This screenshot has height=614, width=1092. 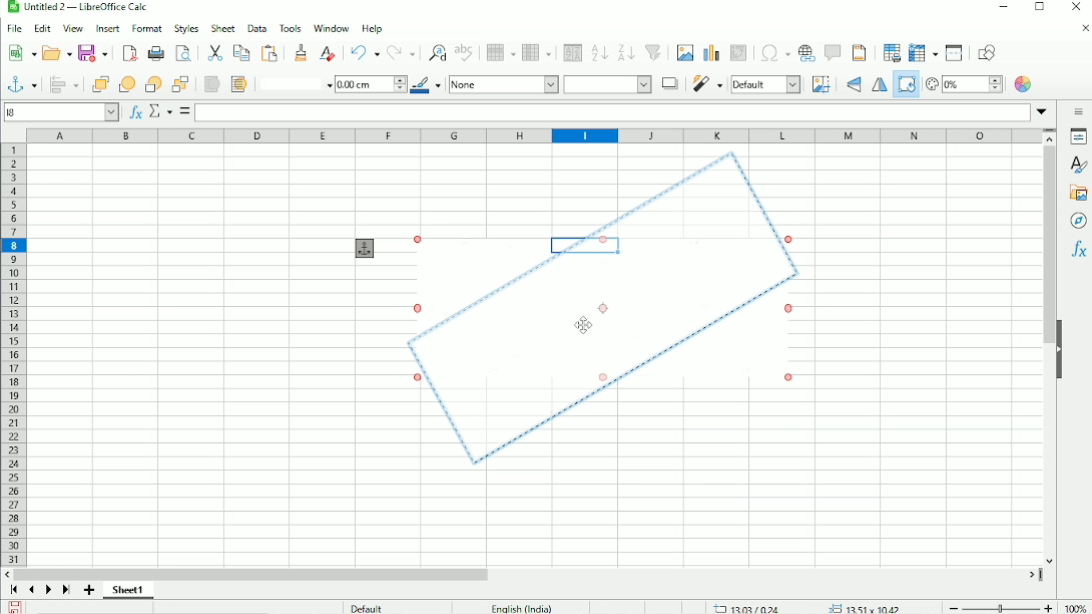 What do you see at coordinates (159, 111) in the screenshot?
I see `Select function` at bounding box center [159, 111].